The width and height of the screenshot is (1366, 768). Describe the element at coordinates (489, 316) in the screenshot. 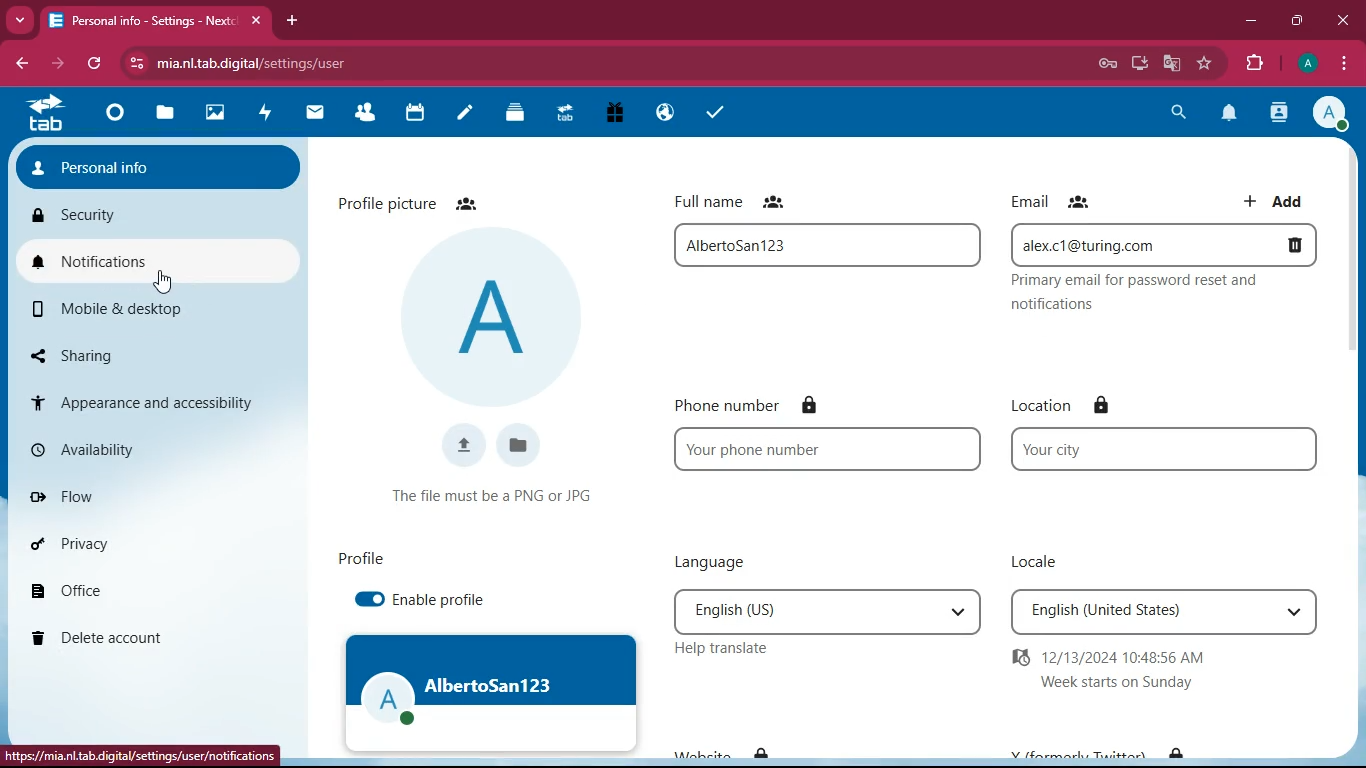

I see `profile picture` at that location.